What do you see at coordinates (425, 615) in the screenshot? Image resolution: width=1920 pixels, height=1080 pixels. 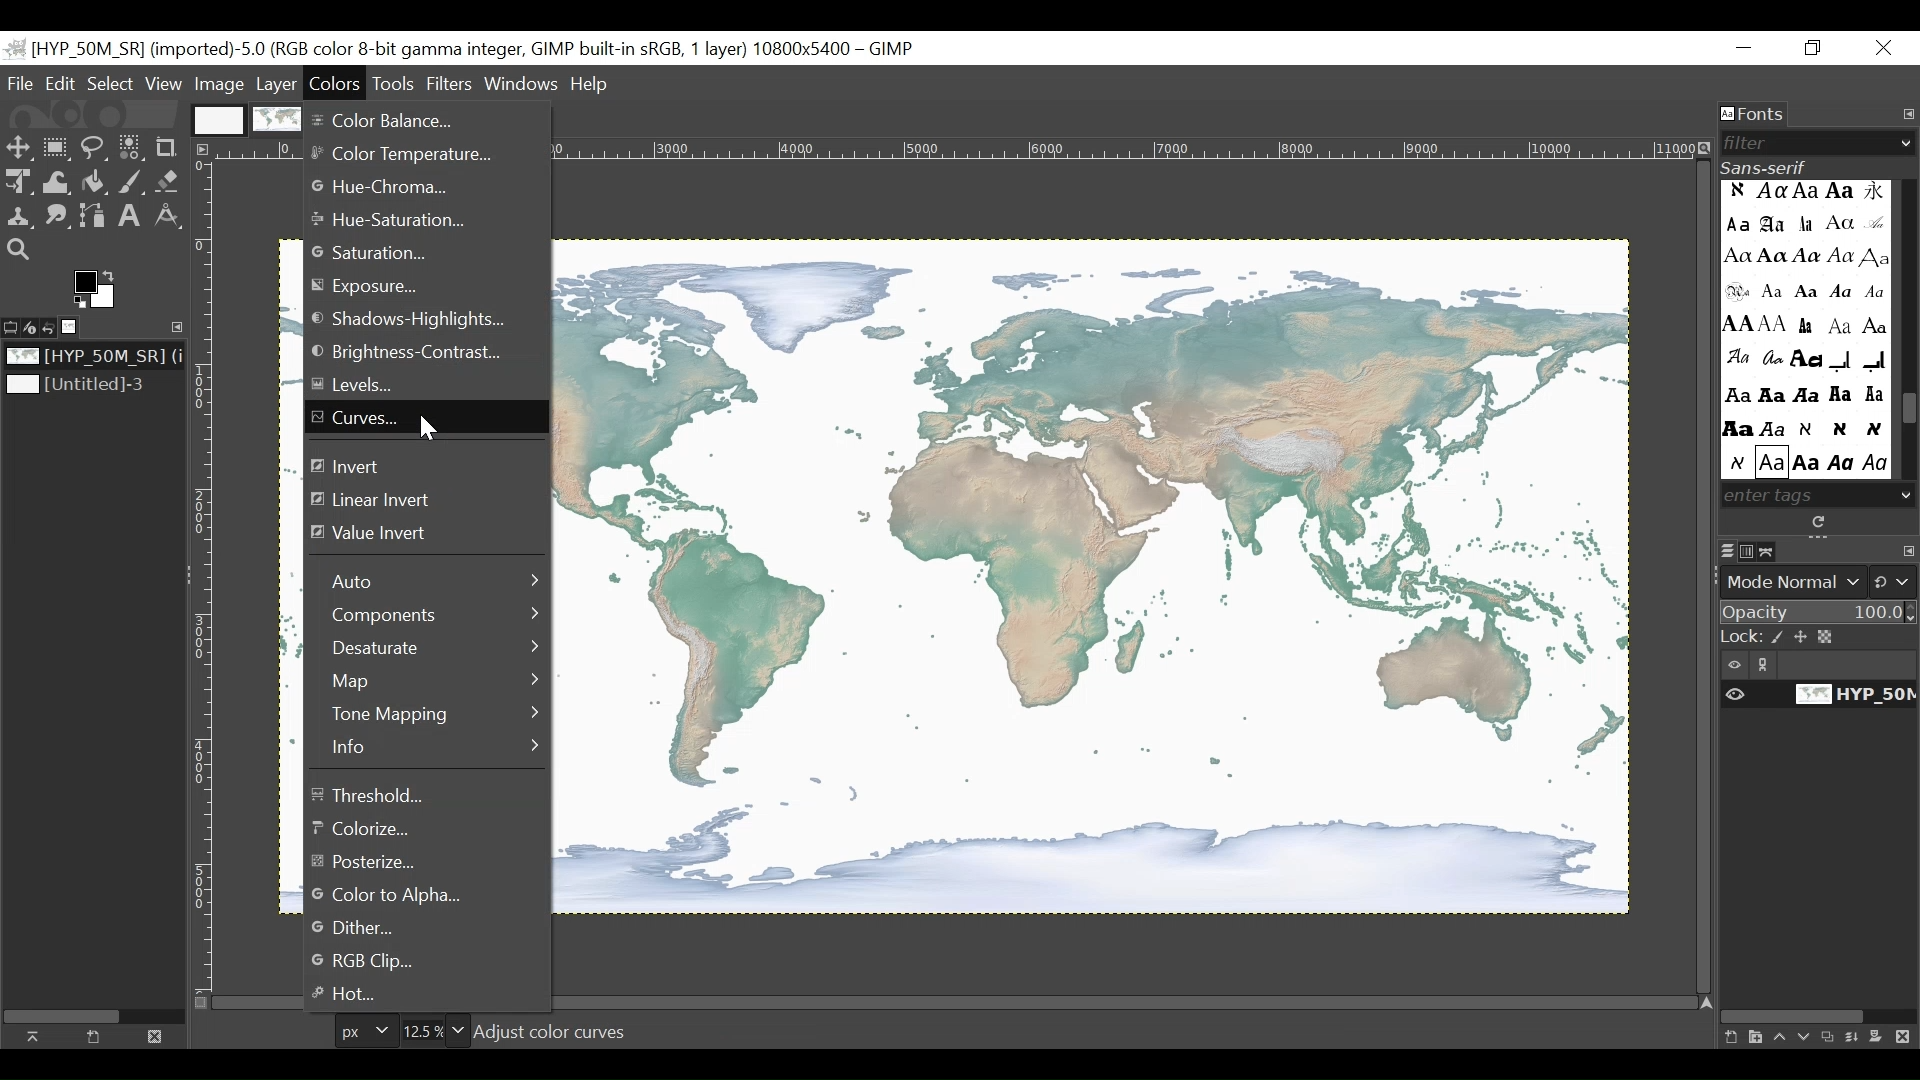 I see `Components` at bounding box center [425, 615].